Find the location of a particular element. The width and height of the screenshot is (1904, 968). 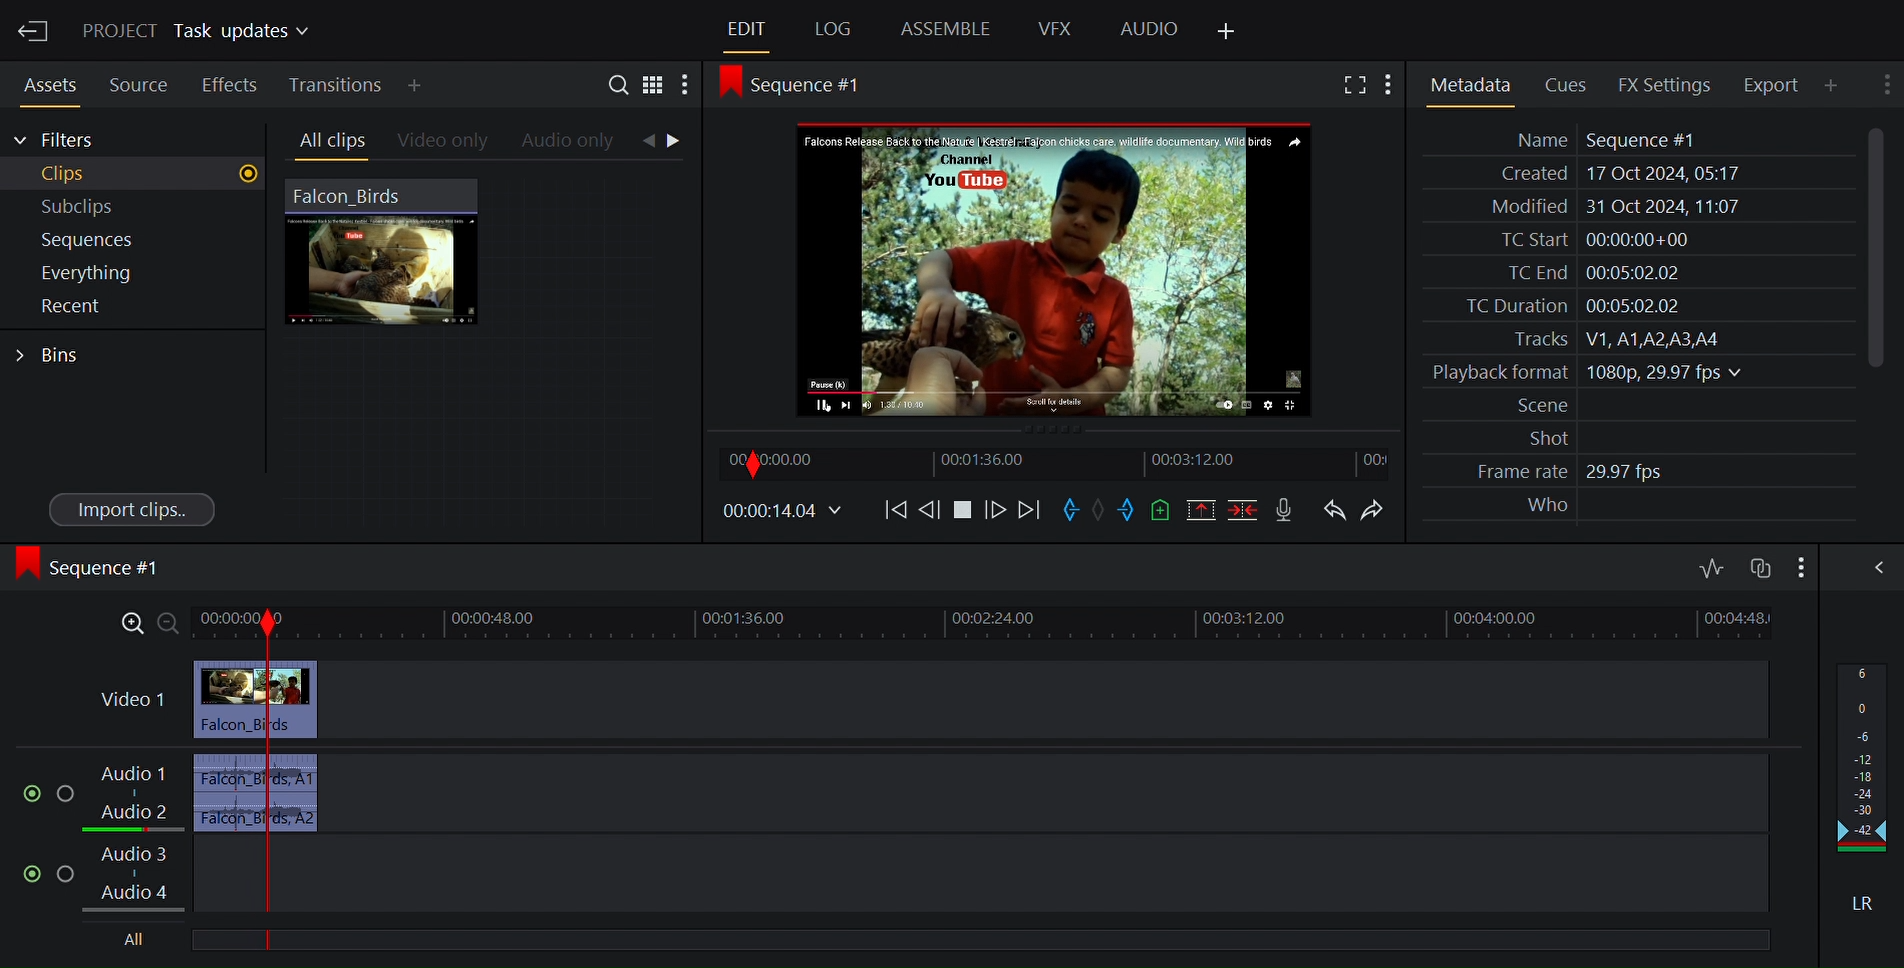

Name Sequence #1 is located at coordinates (1595, 139).